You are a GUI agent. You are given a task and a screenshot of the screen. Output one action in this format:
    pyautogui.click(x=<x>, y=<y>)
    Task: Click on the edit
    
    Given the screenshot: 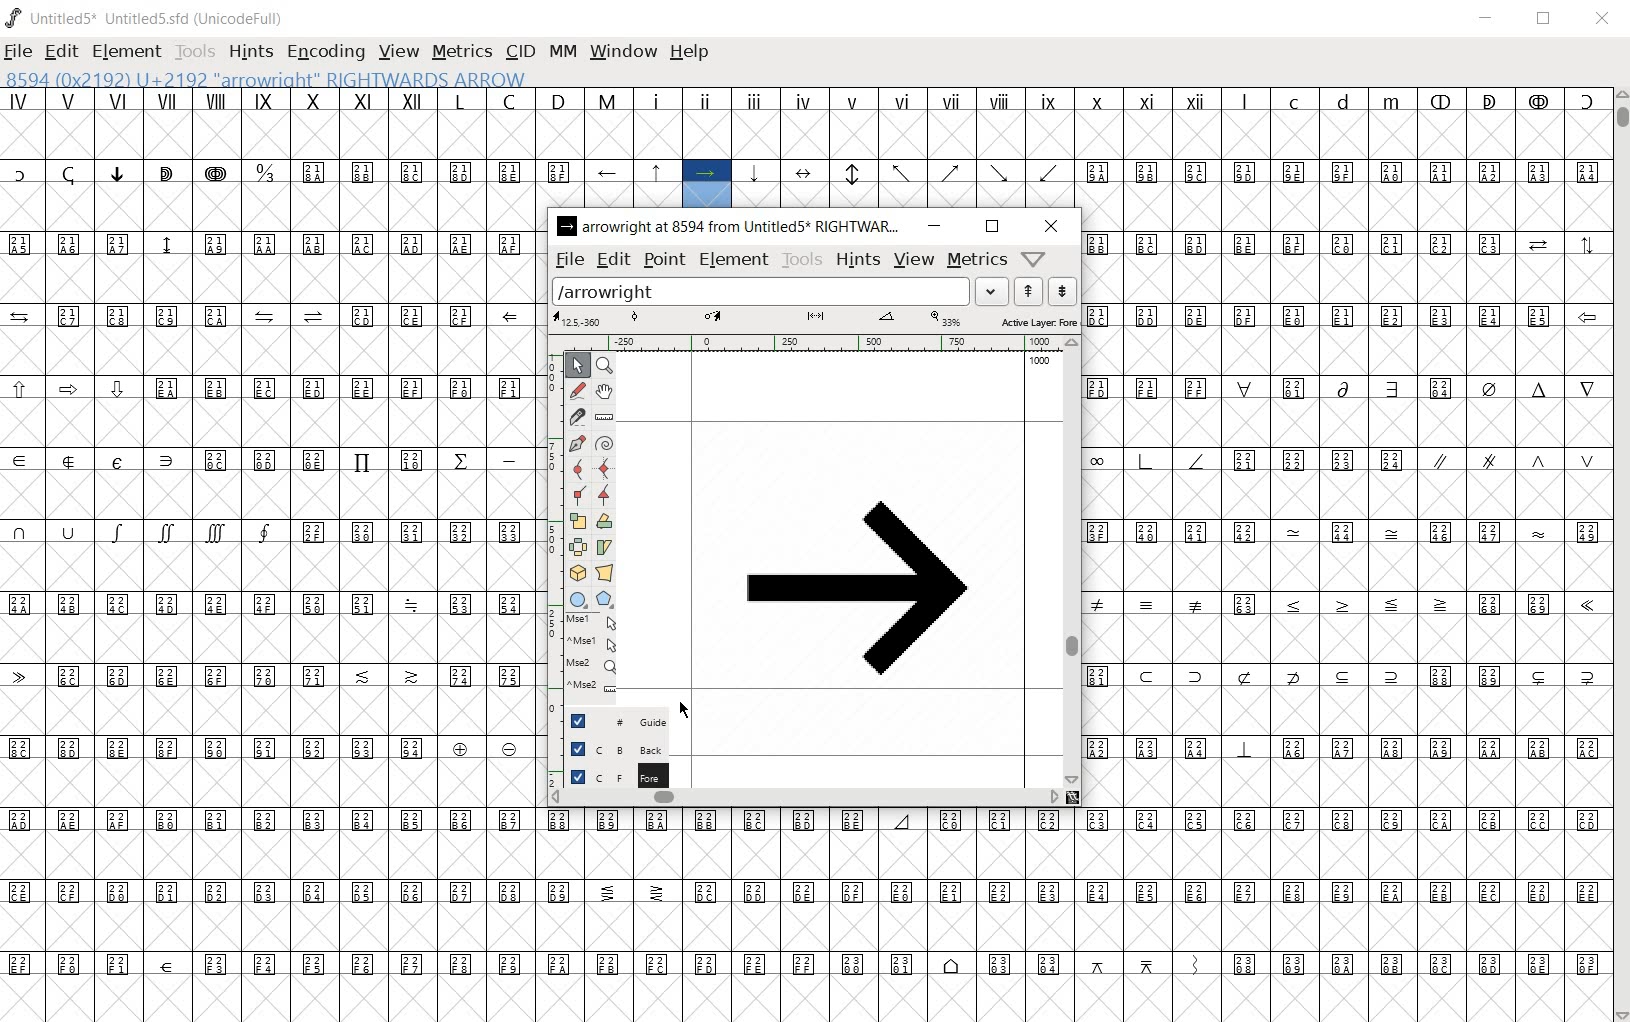 What is the action you would take?
    pyautogui.click(x=612, y=259)
    